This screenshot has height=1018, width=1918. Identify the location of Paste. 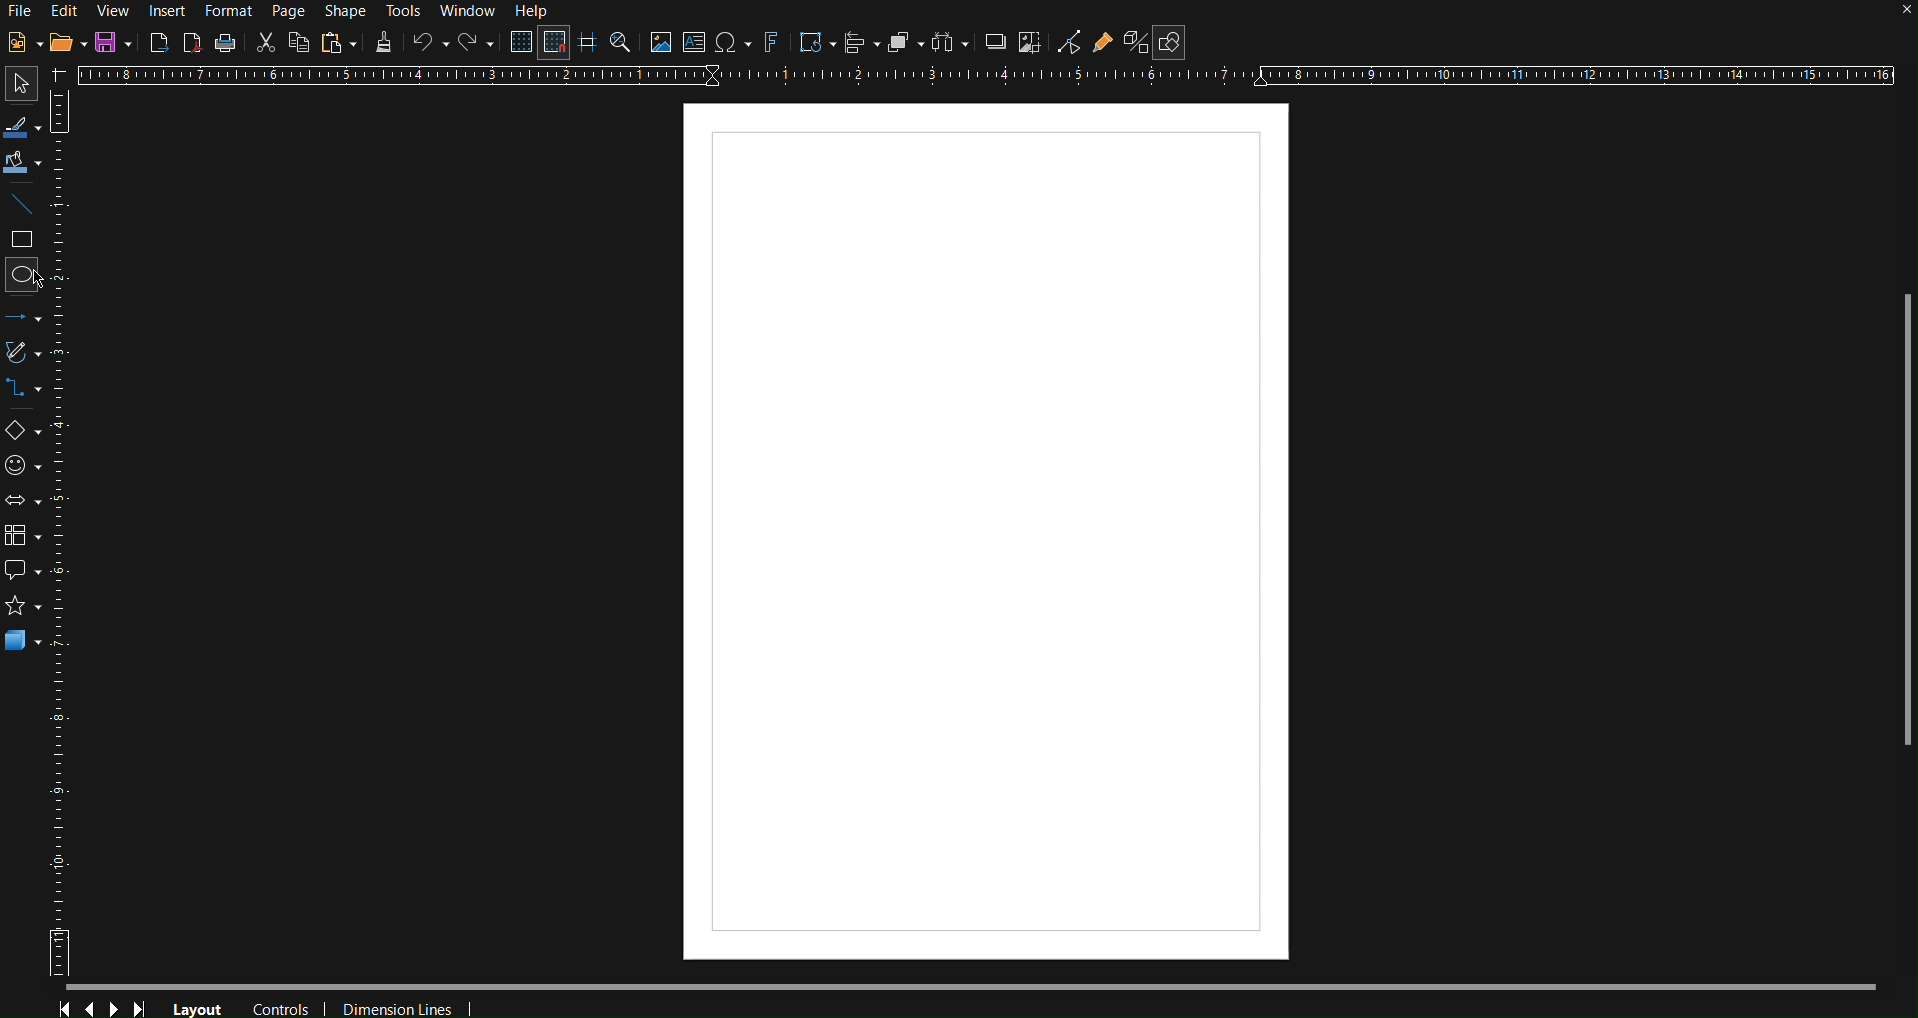
(338, 43).